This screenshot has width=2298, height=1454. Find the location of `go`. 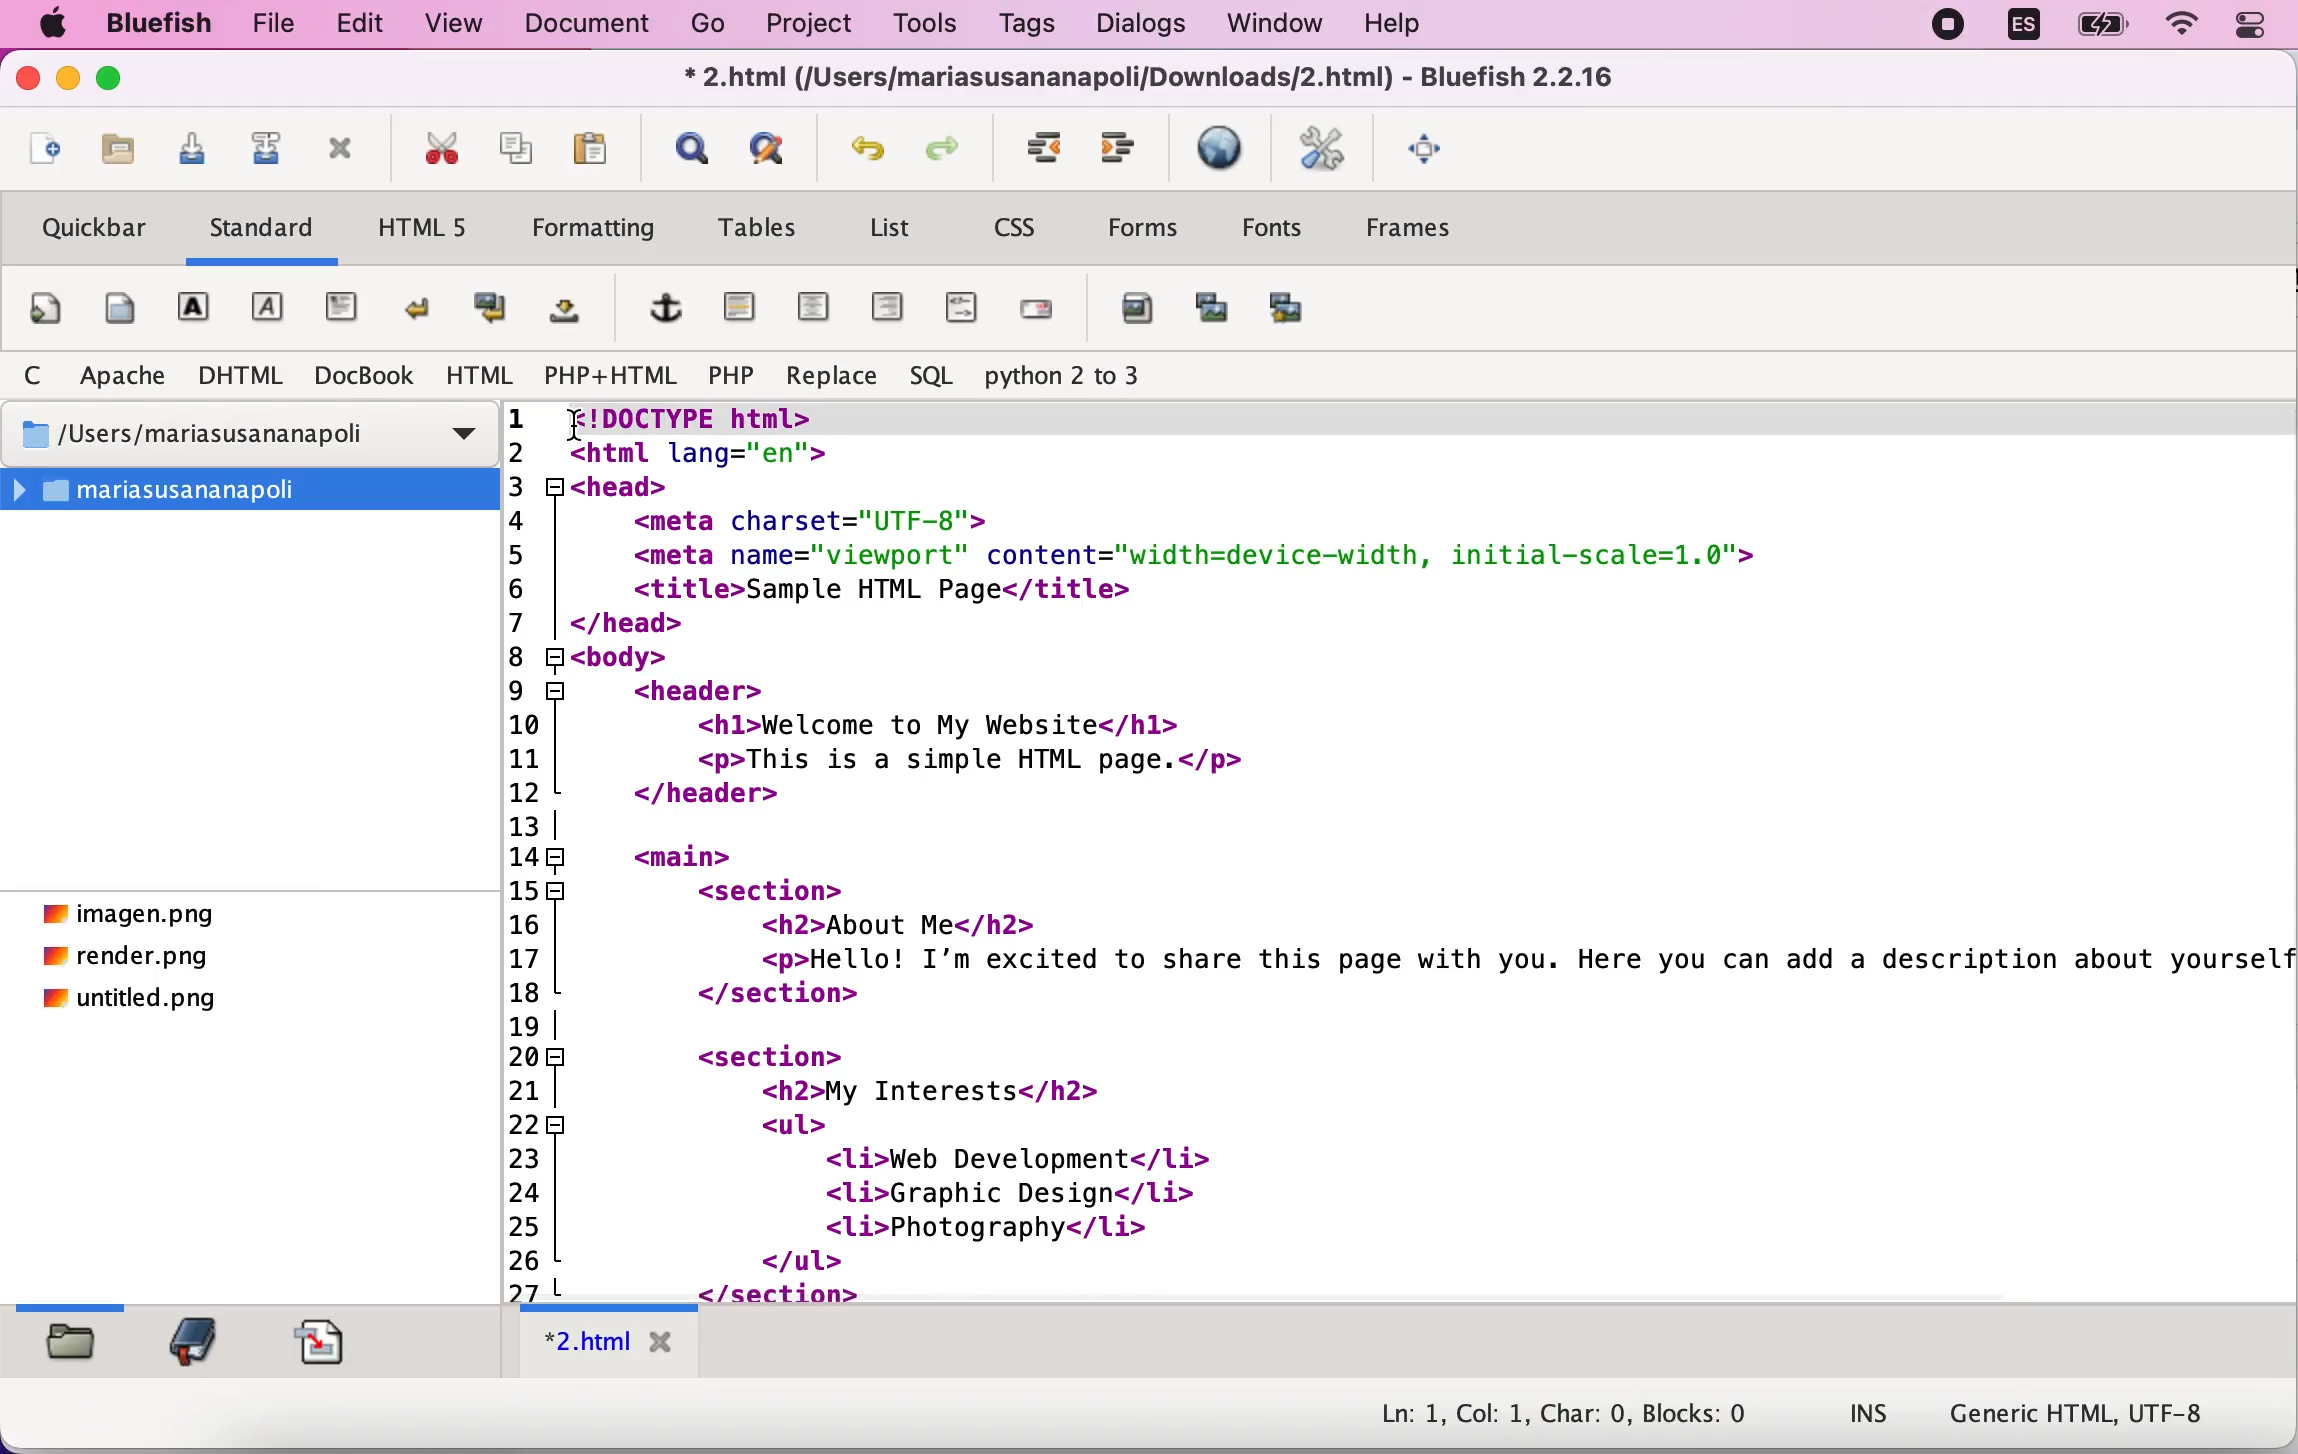

go is located at coordinates (714, 26).